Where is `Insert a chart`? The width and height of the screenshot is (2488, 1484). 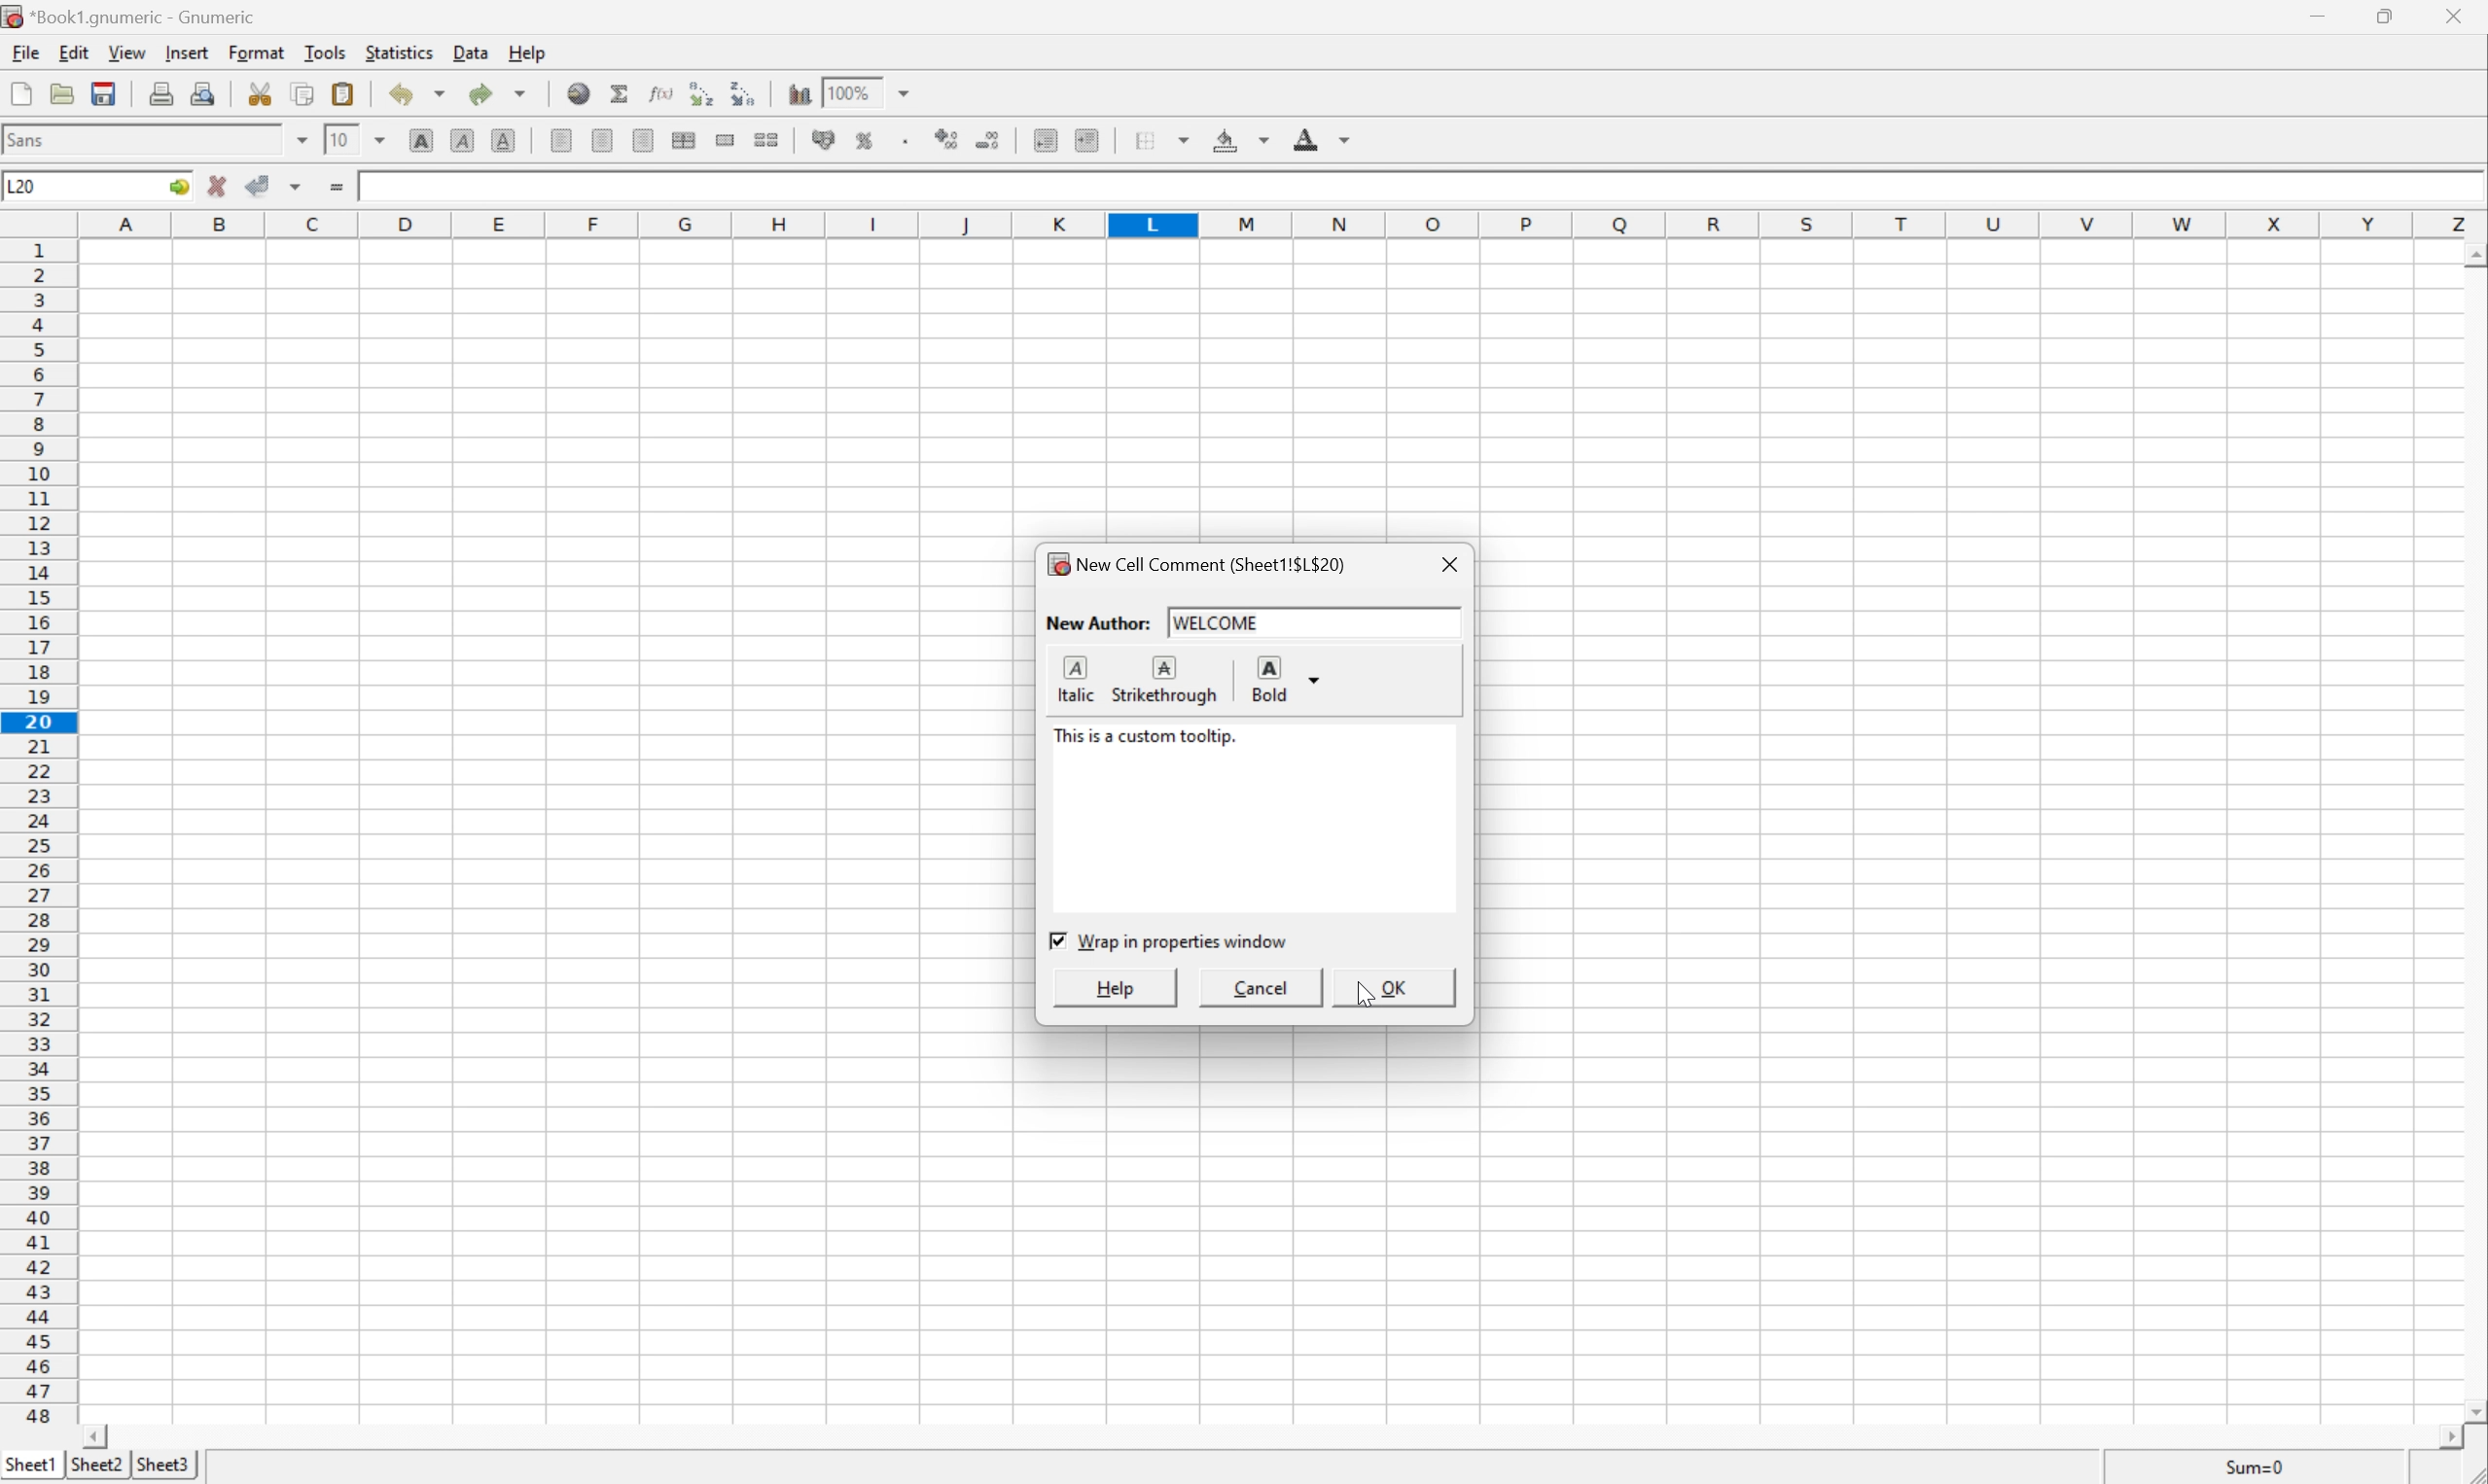 Insert a chart is located at coordinates (798, 95).